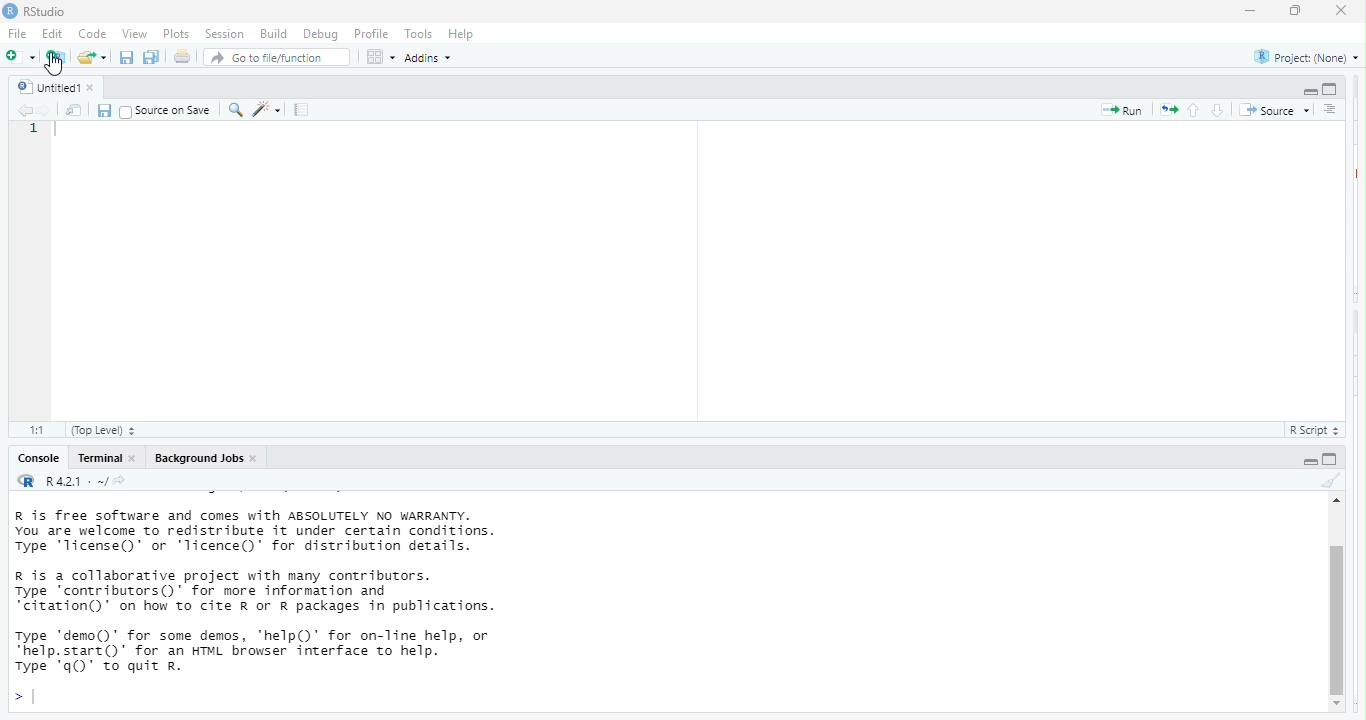  Describe the element at coordinates (35, 459) in the screenshot. I see `Console` at that location.